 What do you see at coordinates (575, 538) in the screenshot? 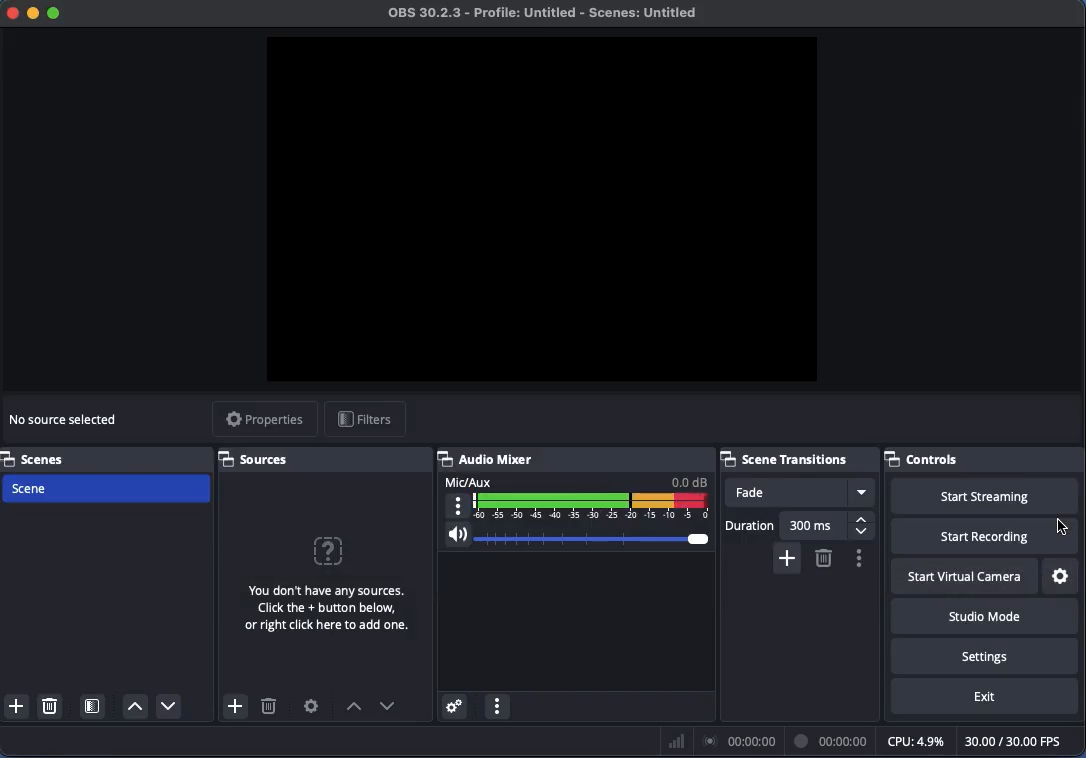
I see `Volume` at bounding box center [575, 538].